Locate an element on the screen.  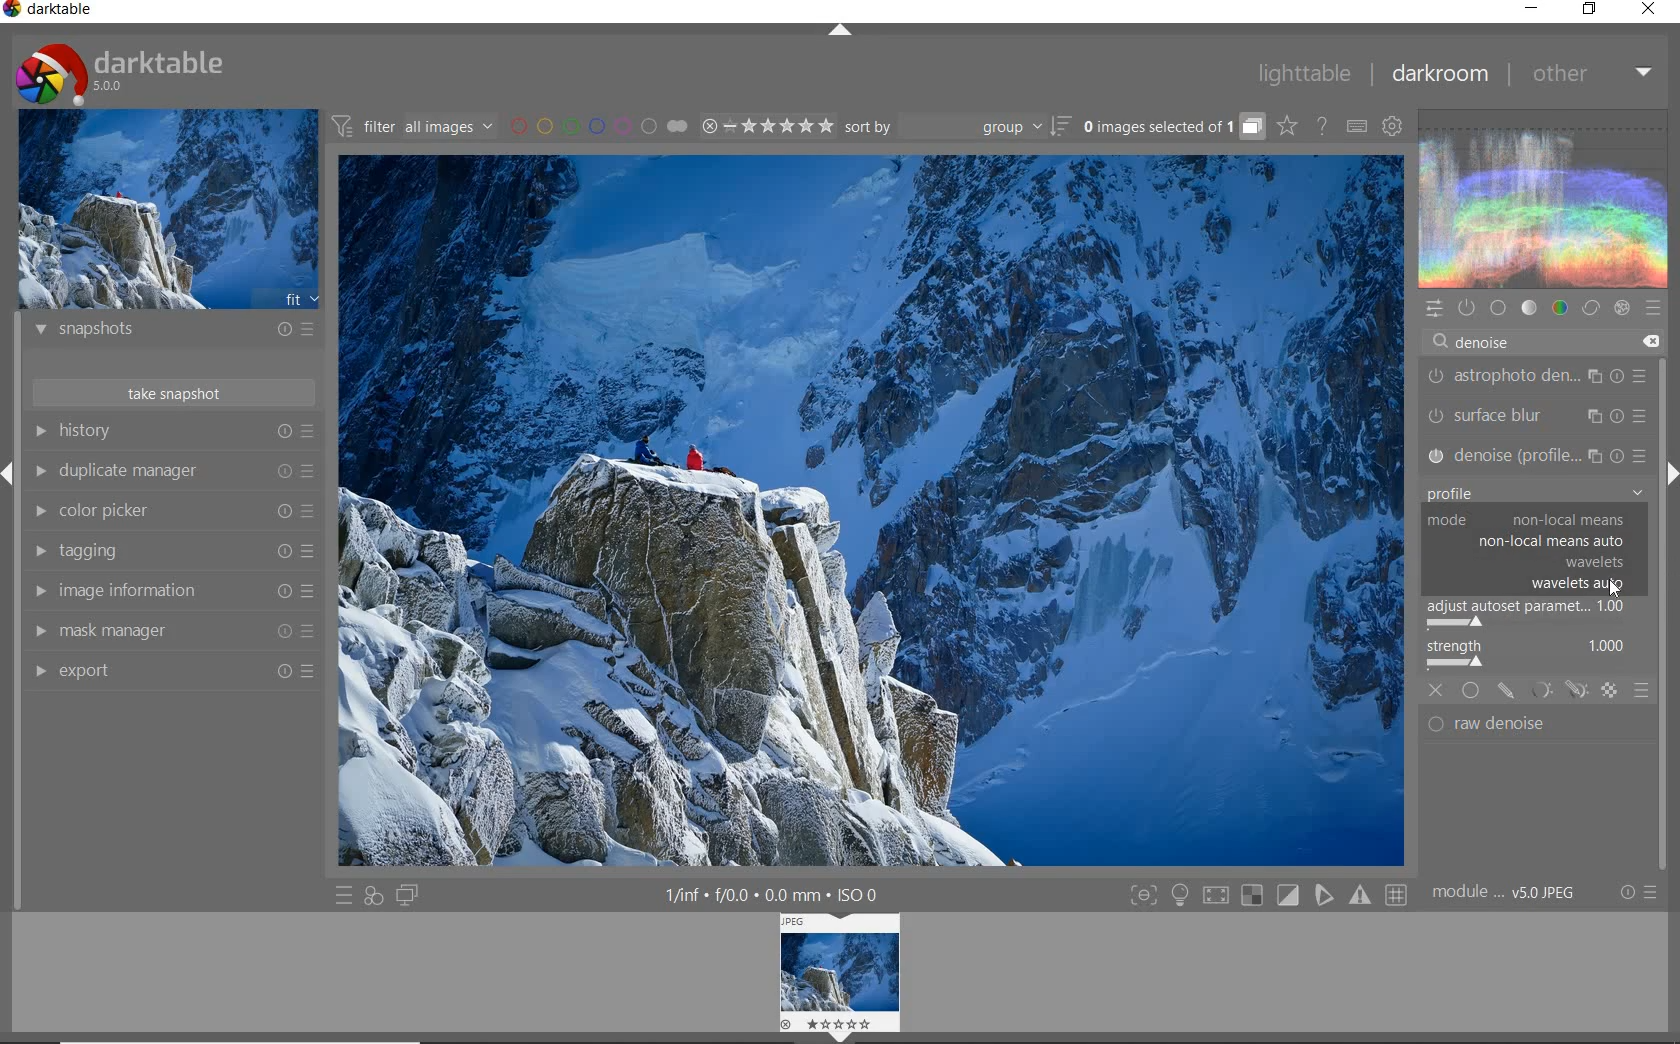
astrophoto density is located at coordinates (1537, 380).